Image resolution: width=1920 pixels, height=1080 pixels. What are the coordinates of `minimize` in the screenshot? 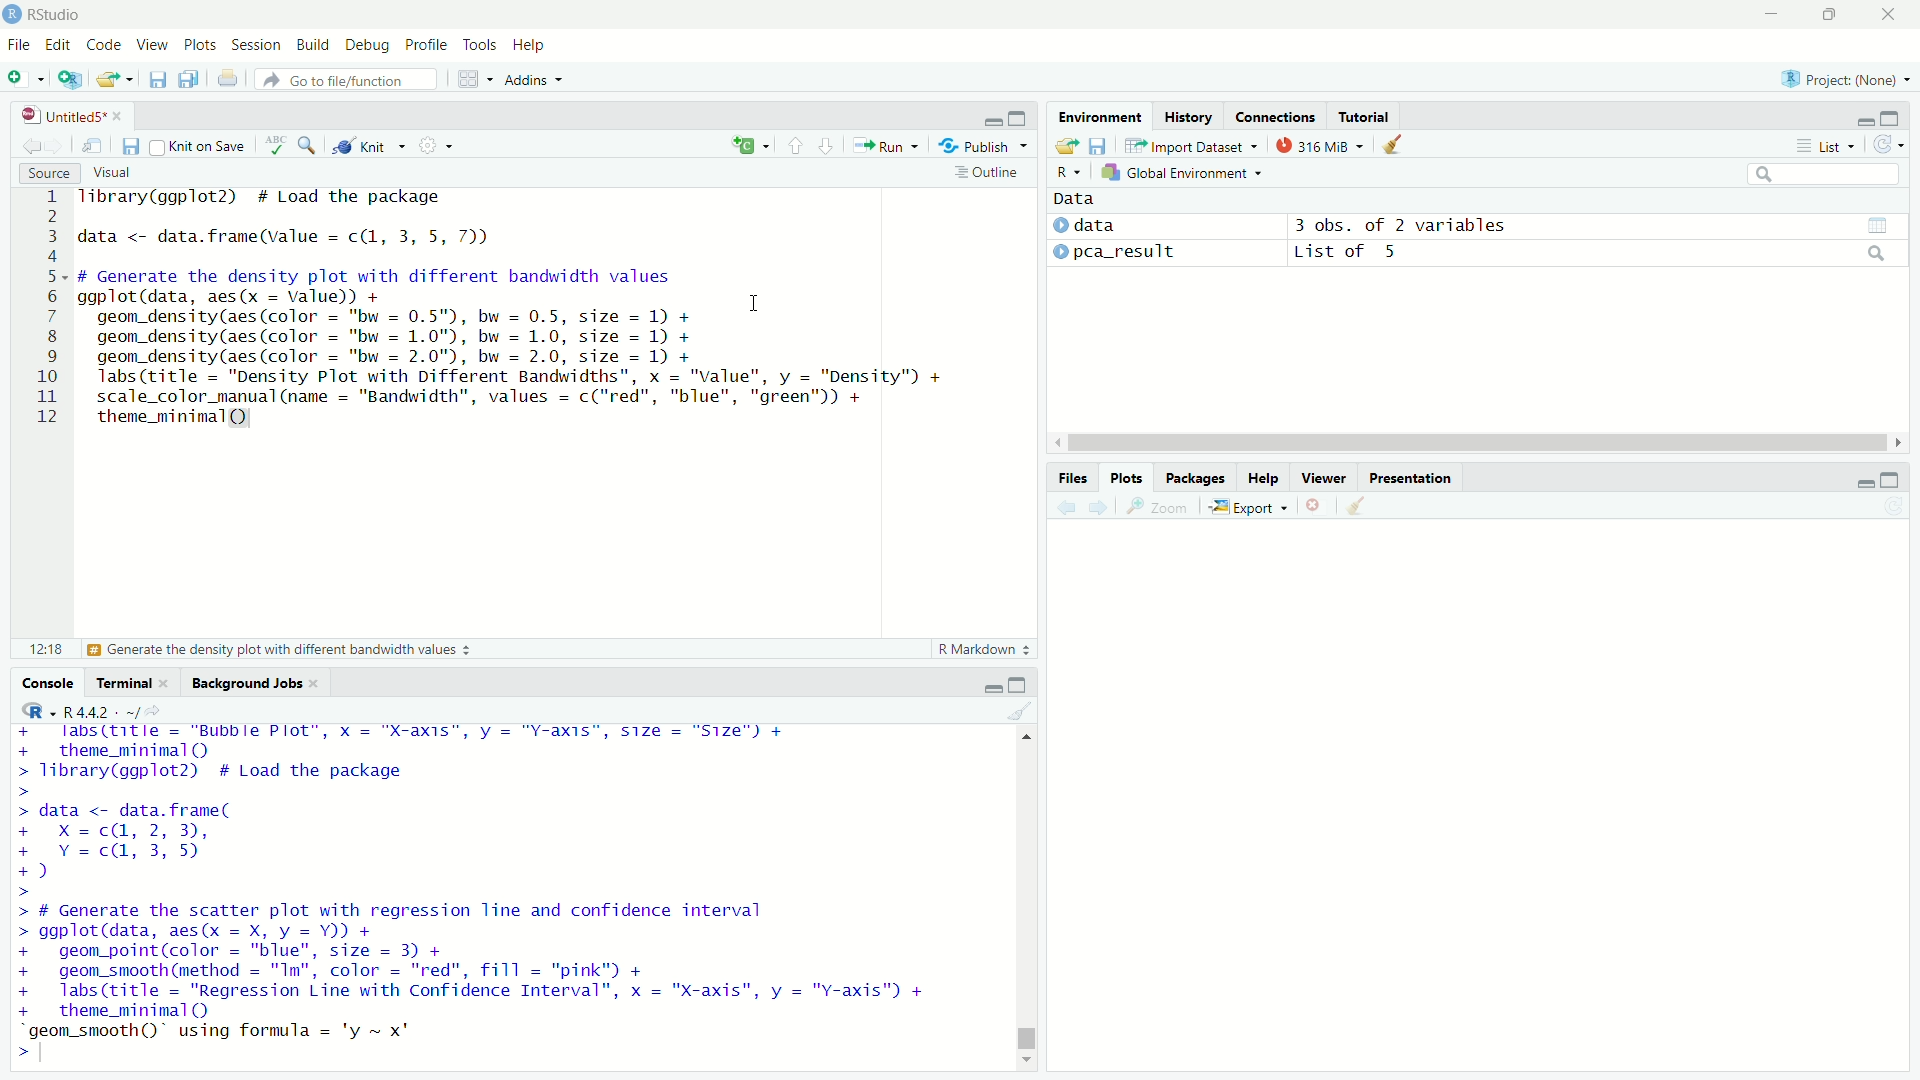 It's located at (1863, 122).